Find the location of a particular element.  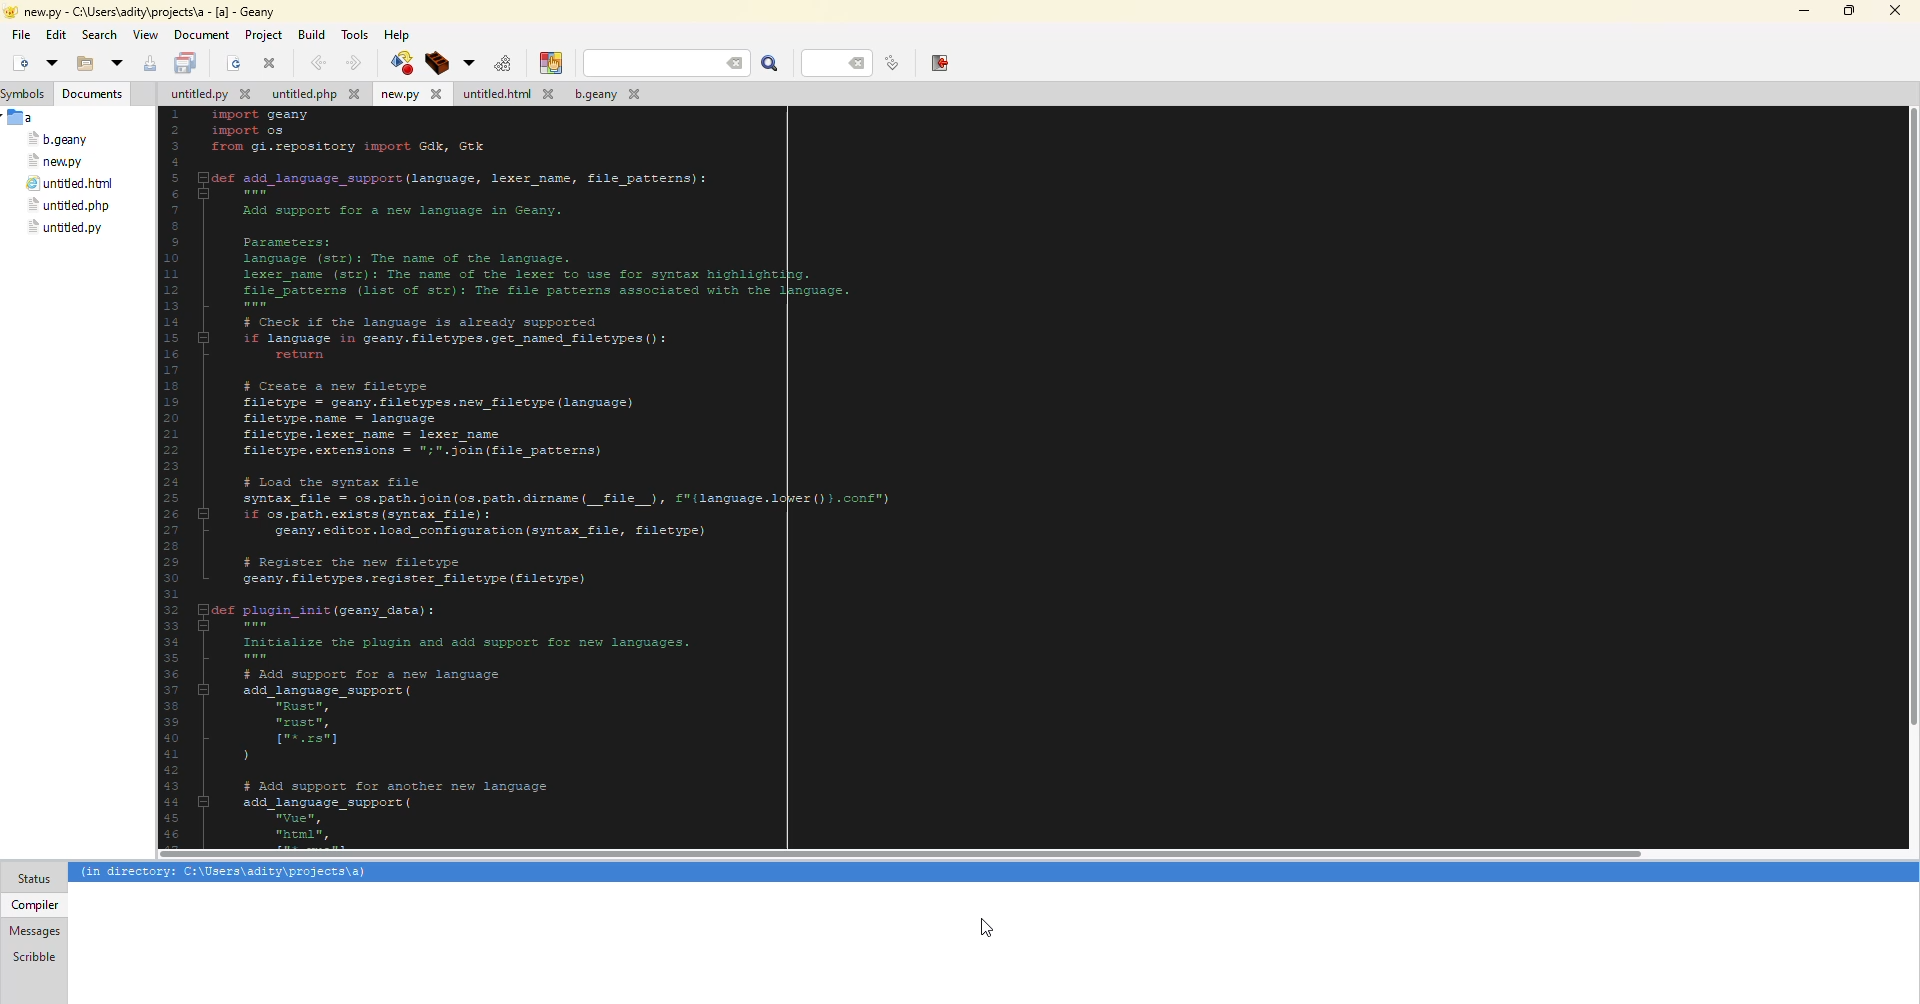

search is located at coordinates (769, 63).